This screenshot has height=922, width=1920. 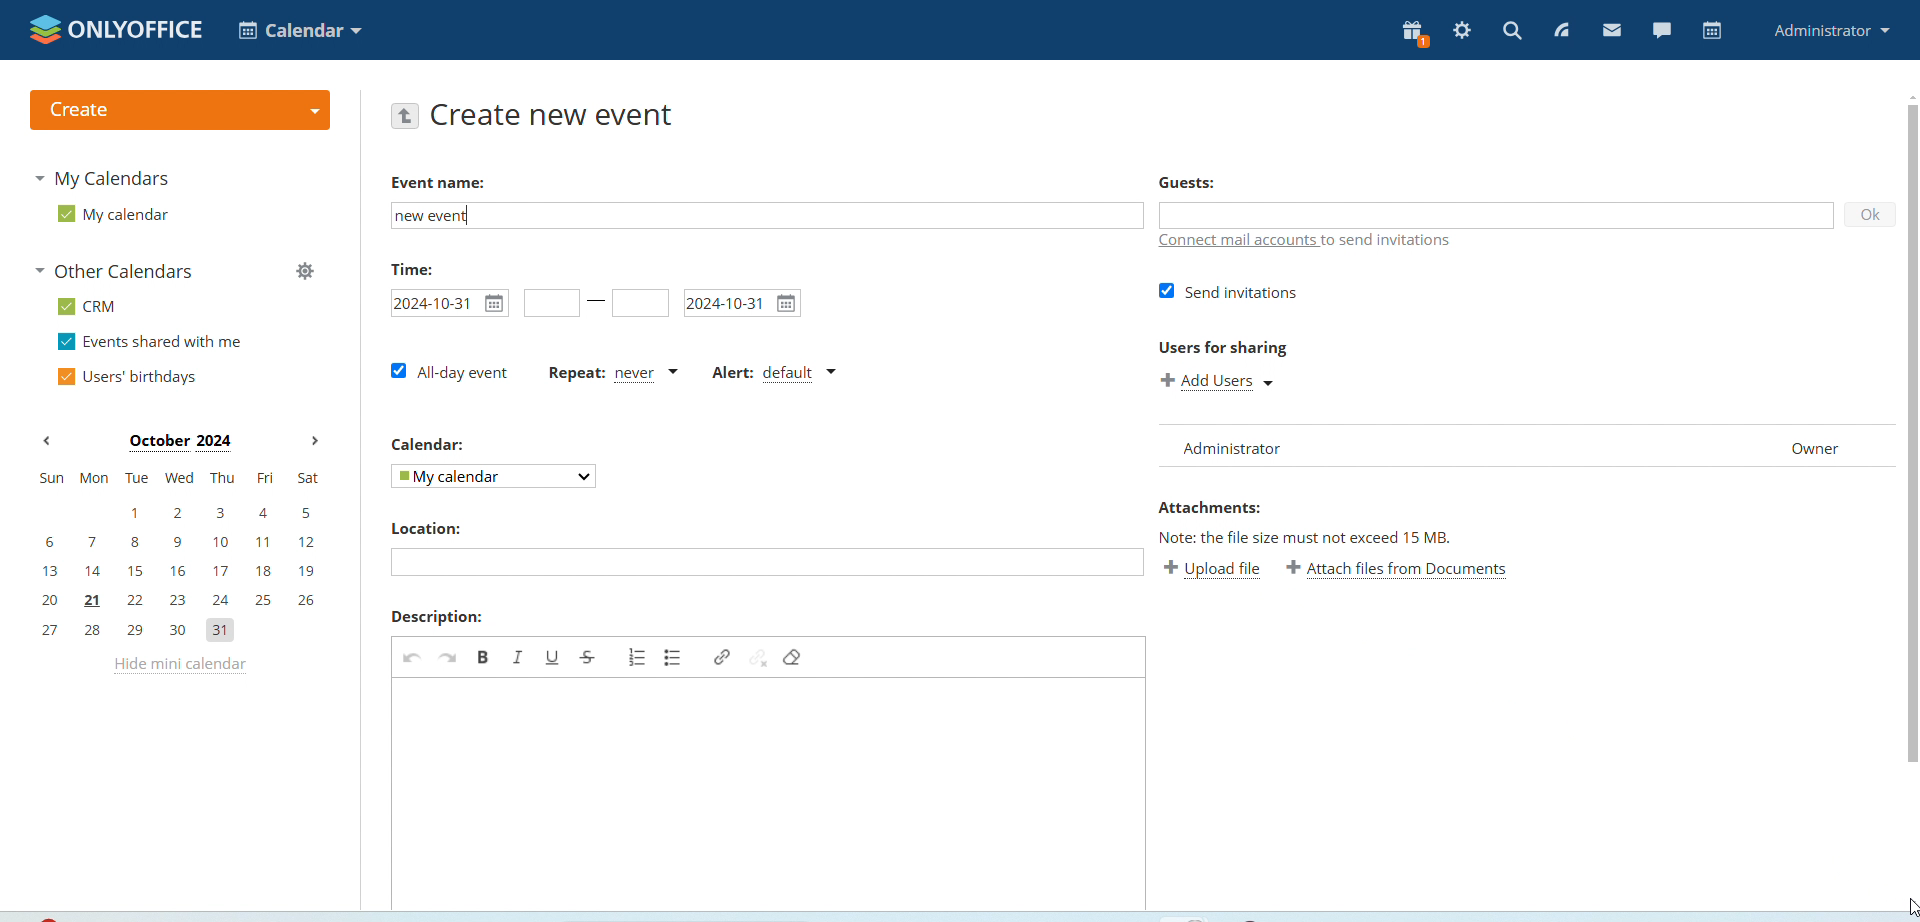 What do you see at coordinates (102, 179) in the screenshot?
I see `my calendaras` at bounding box center [102, 179].